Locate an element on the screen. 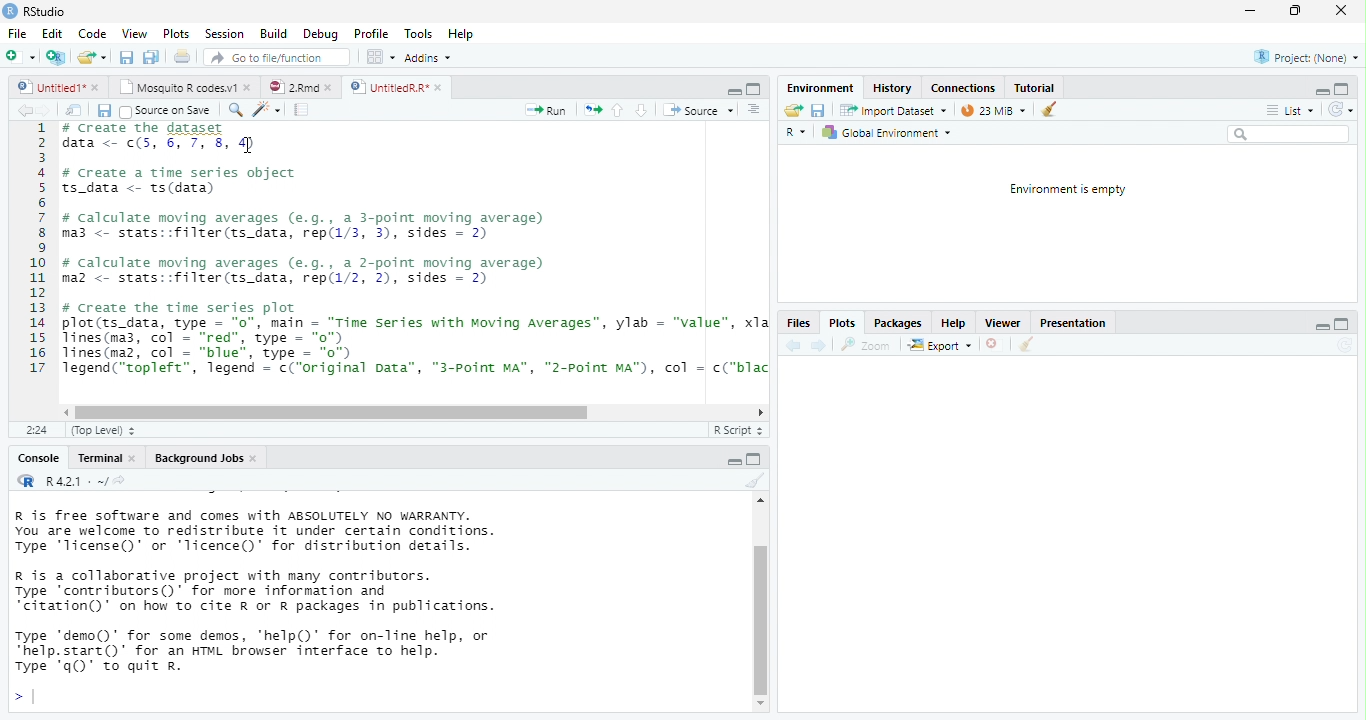  save is located at coordinates (103, 111).